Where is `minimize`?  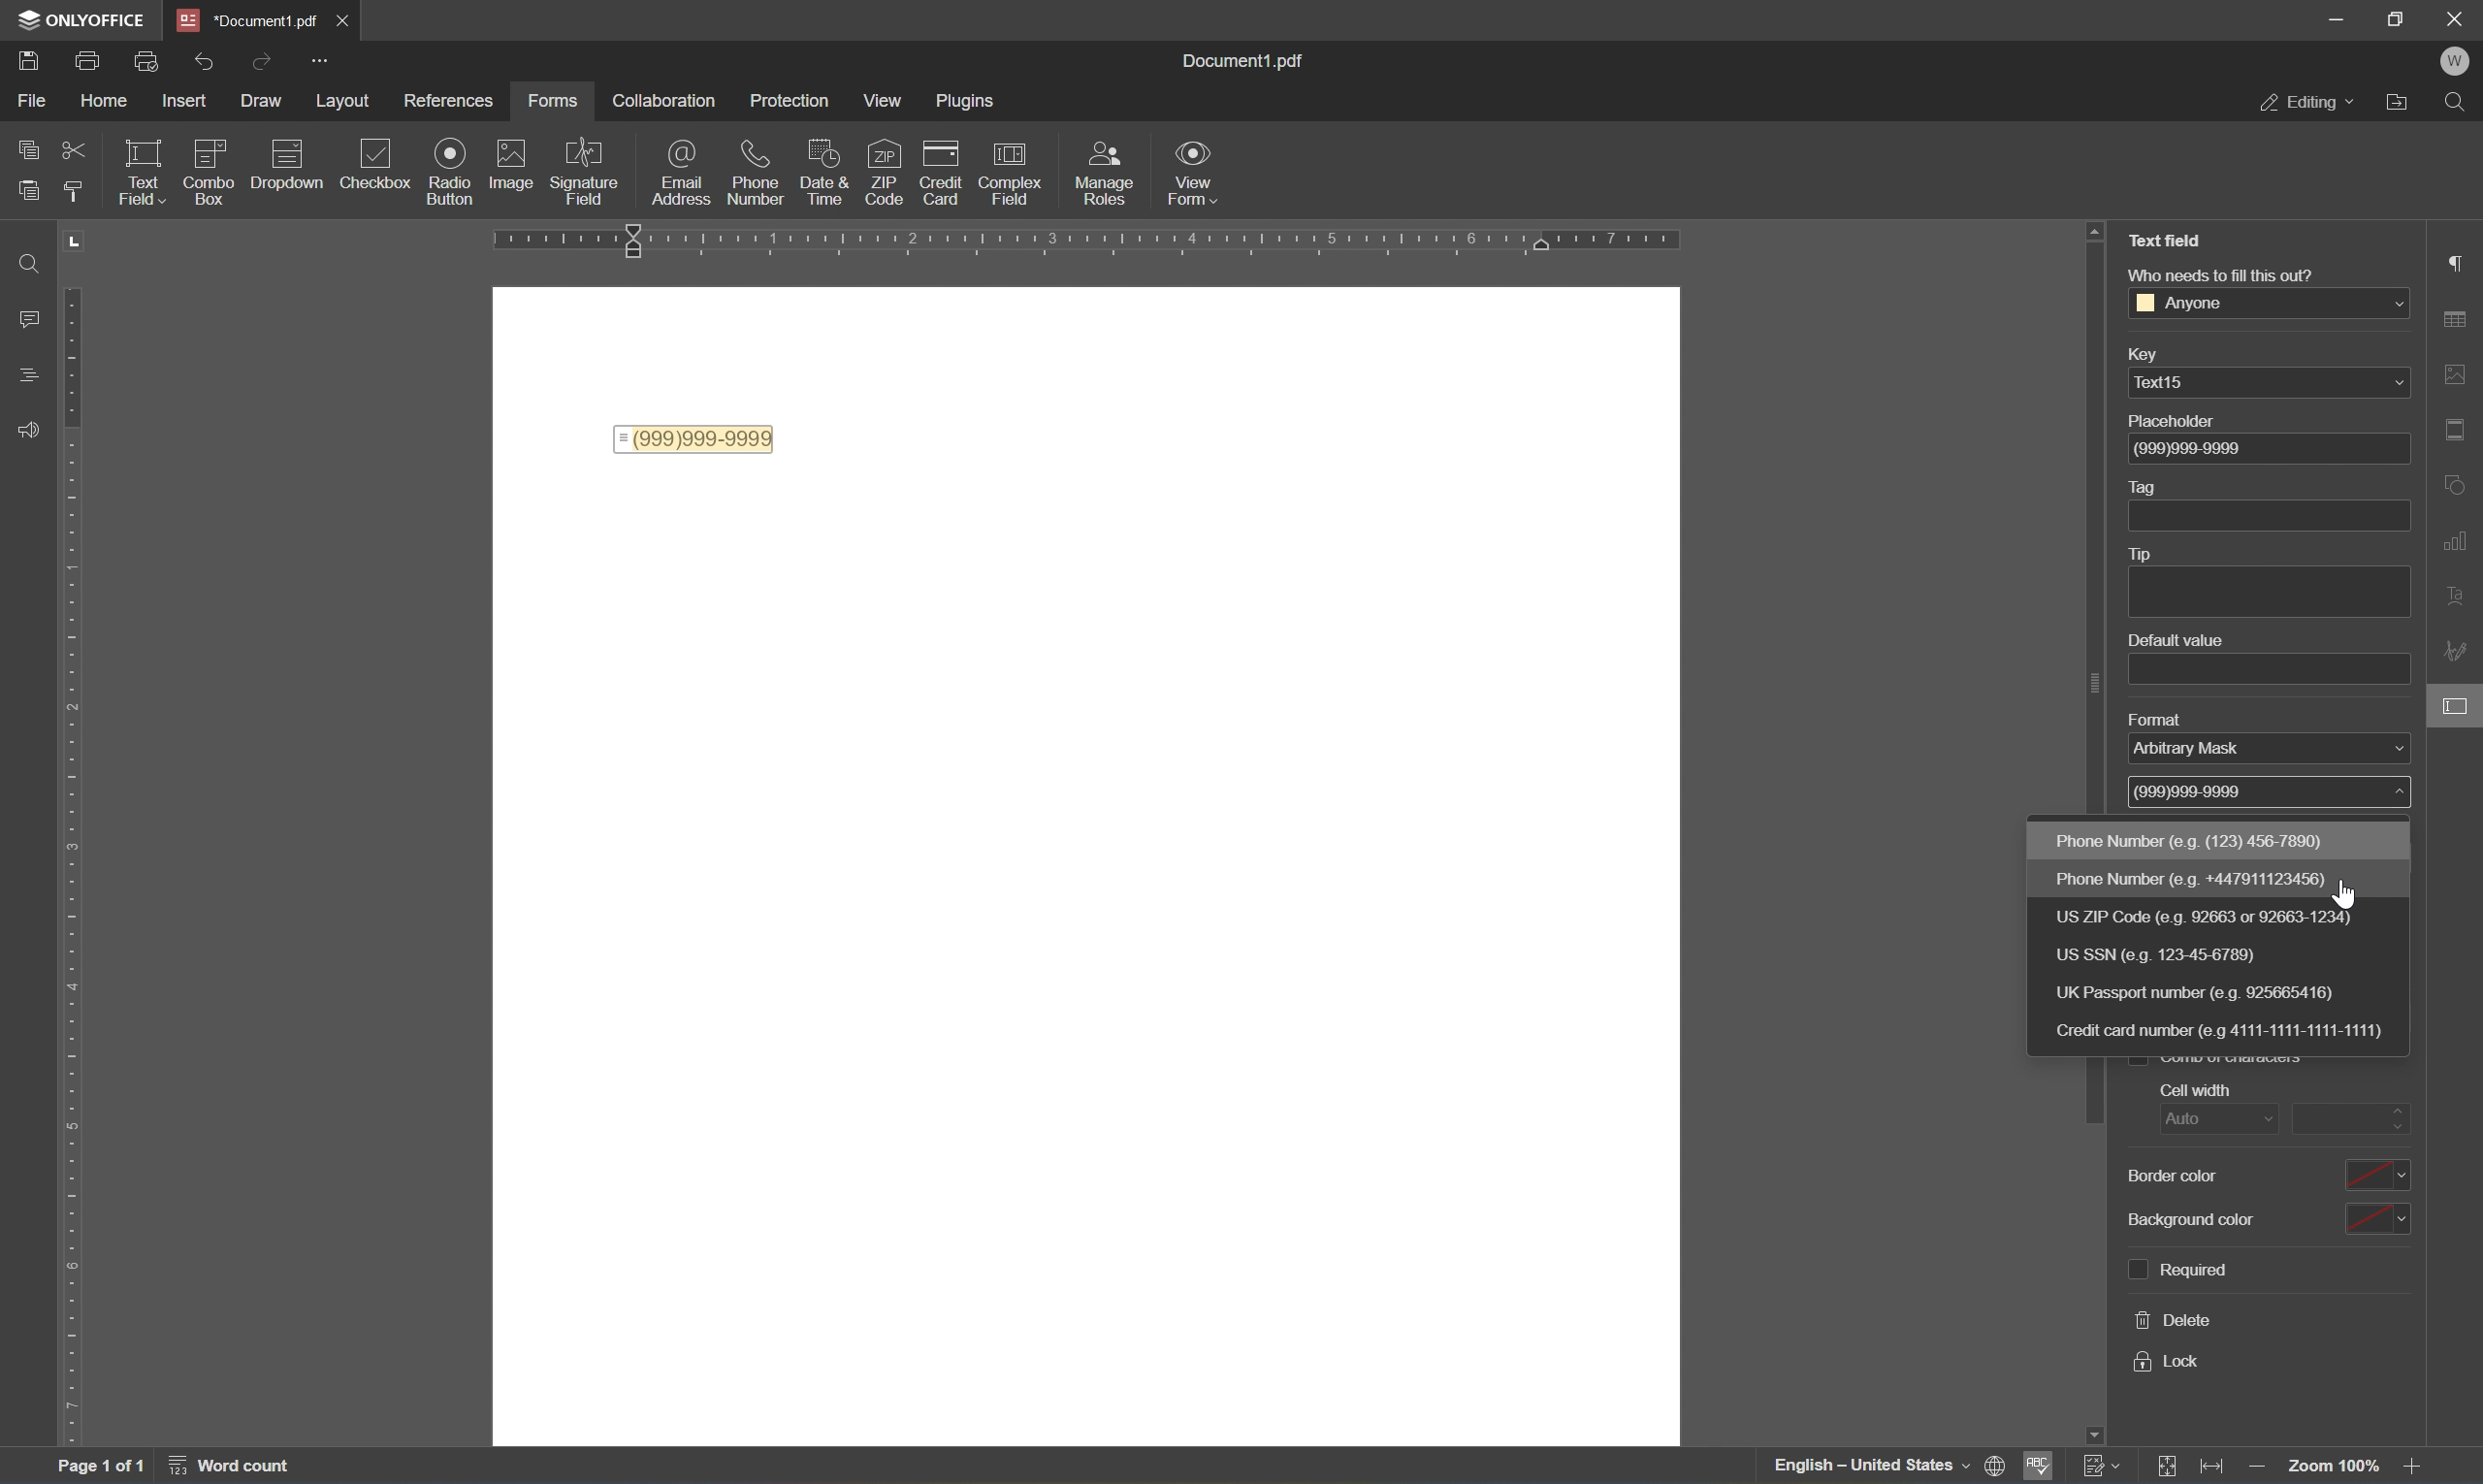 minimize is located at coordinates (2339, 18).